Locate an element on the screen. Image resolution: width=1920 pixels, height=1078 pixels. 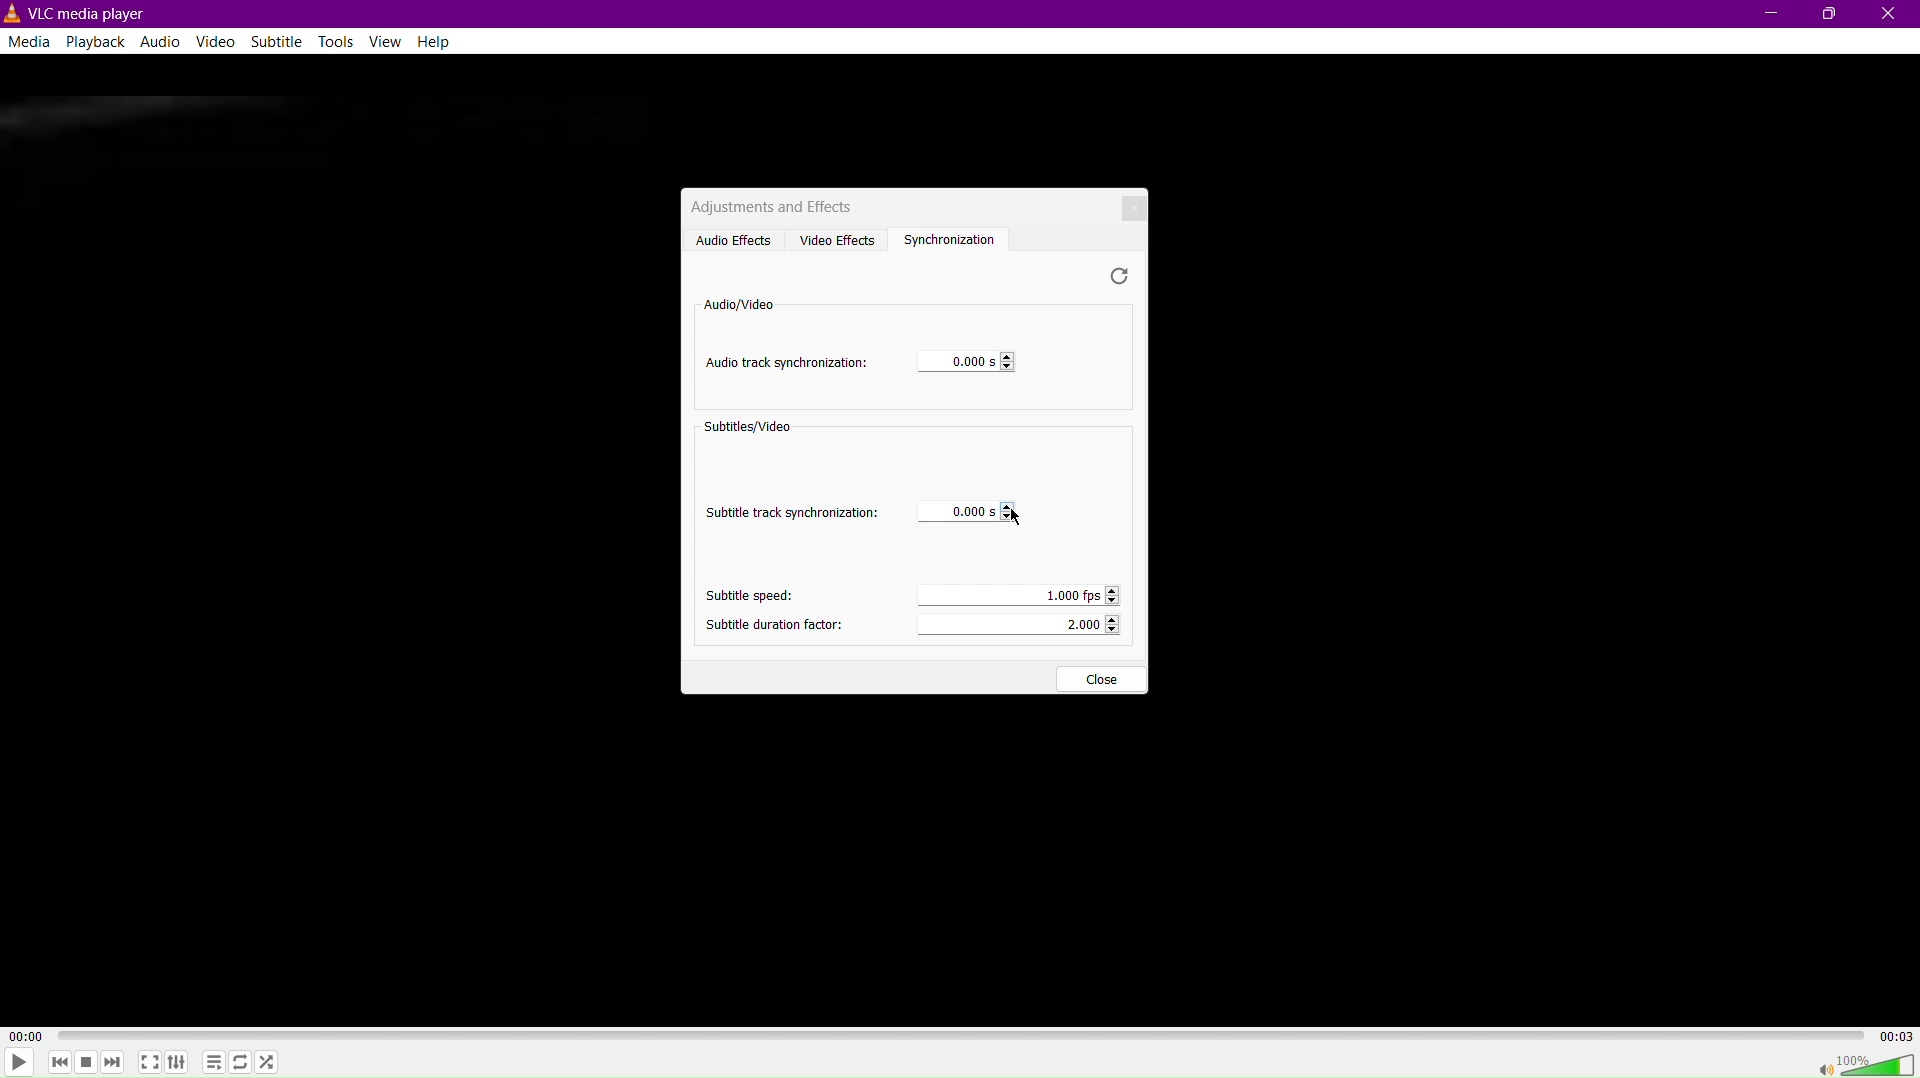
Value is located at coordinates (959, 363).